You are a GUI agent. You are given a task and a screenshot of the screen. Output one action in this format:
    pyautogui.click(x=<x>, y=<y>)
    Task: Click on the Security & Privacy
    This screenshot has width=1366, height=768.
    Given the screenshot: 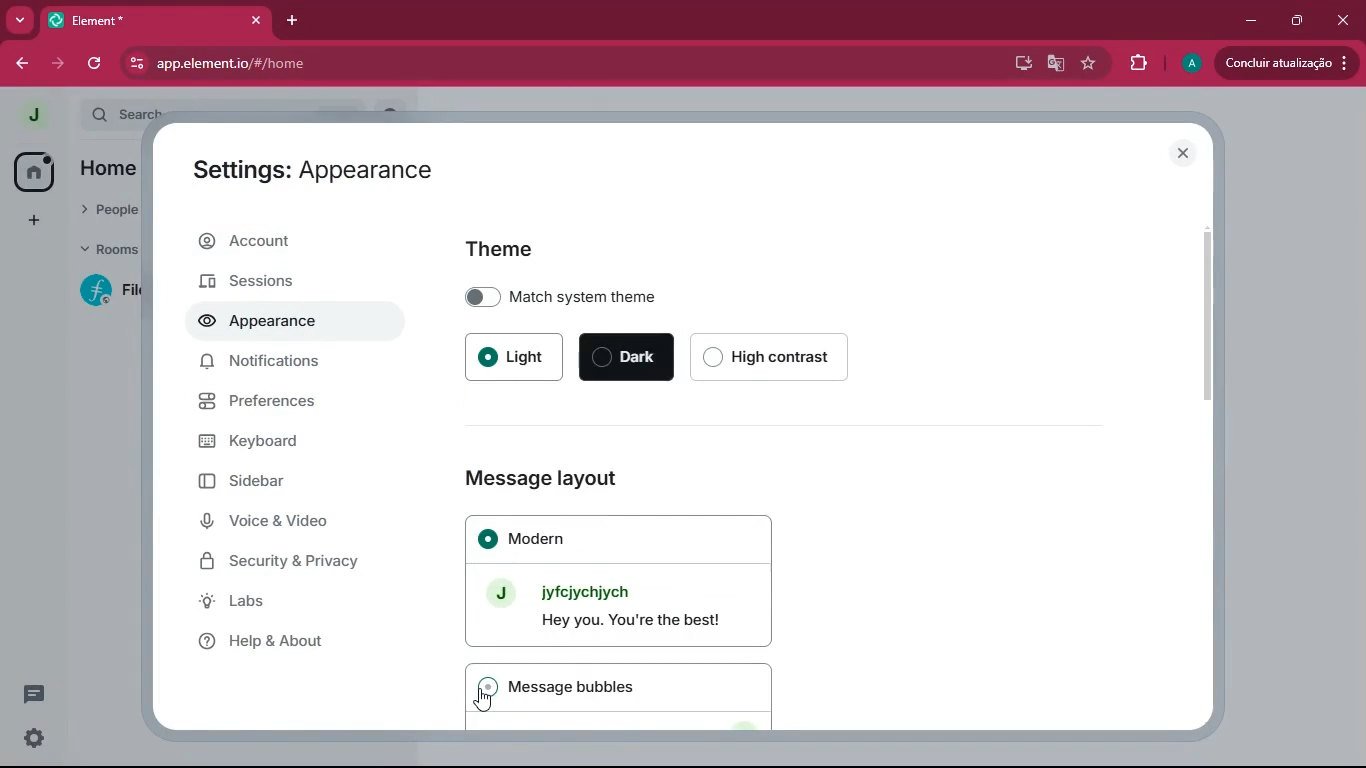 What is the action you would take?
    pyautogui.click(x=288, y=562)
    